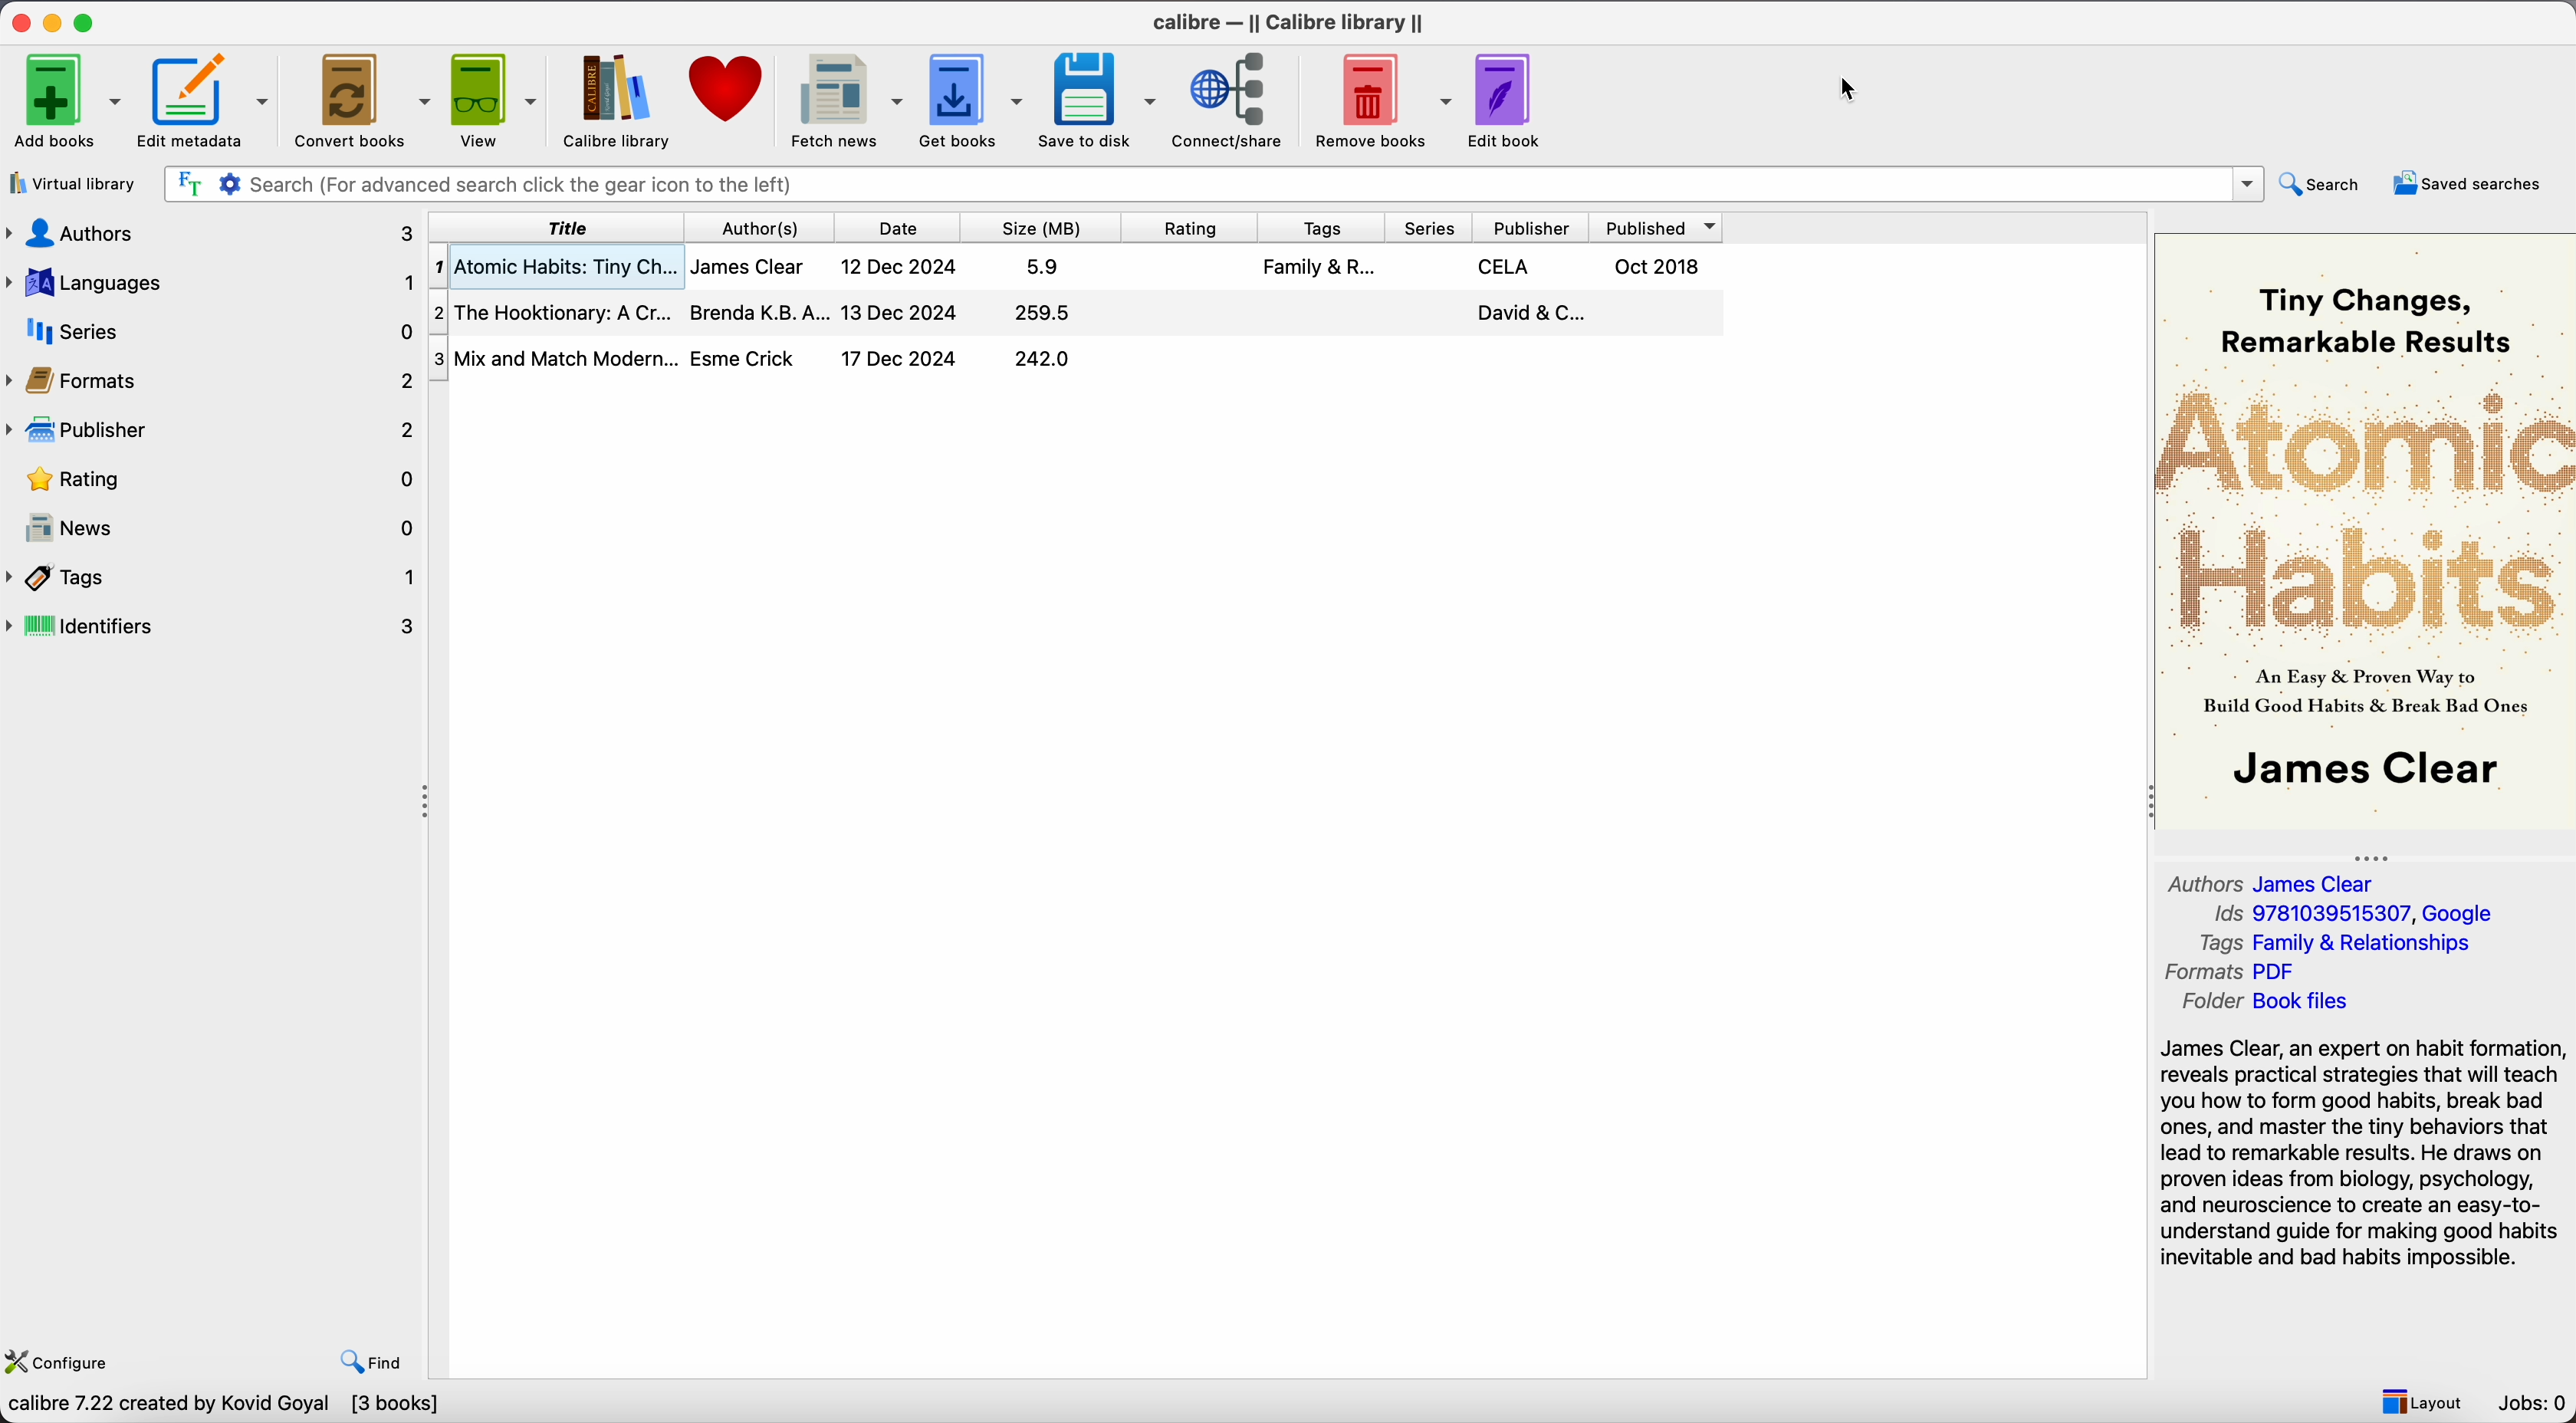 Image resolution: width=2576 pixels, height=1423 pixels. What do you see at coordinates (213, 523) in the screenshot?
I see `news` at bounding box center [213, 523].